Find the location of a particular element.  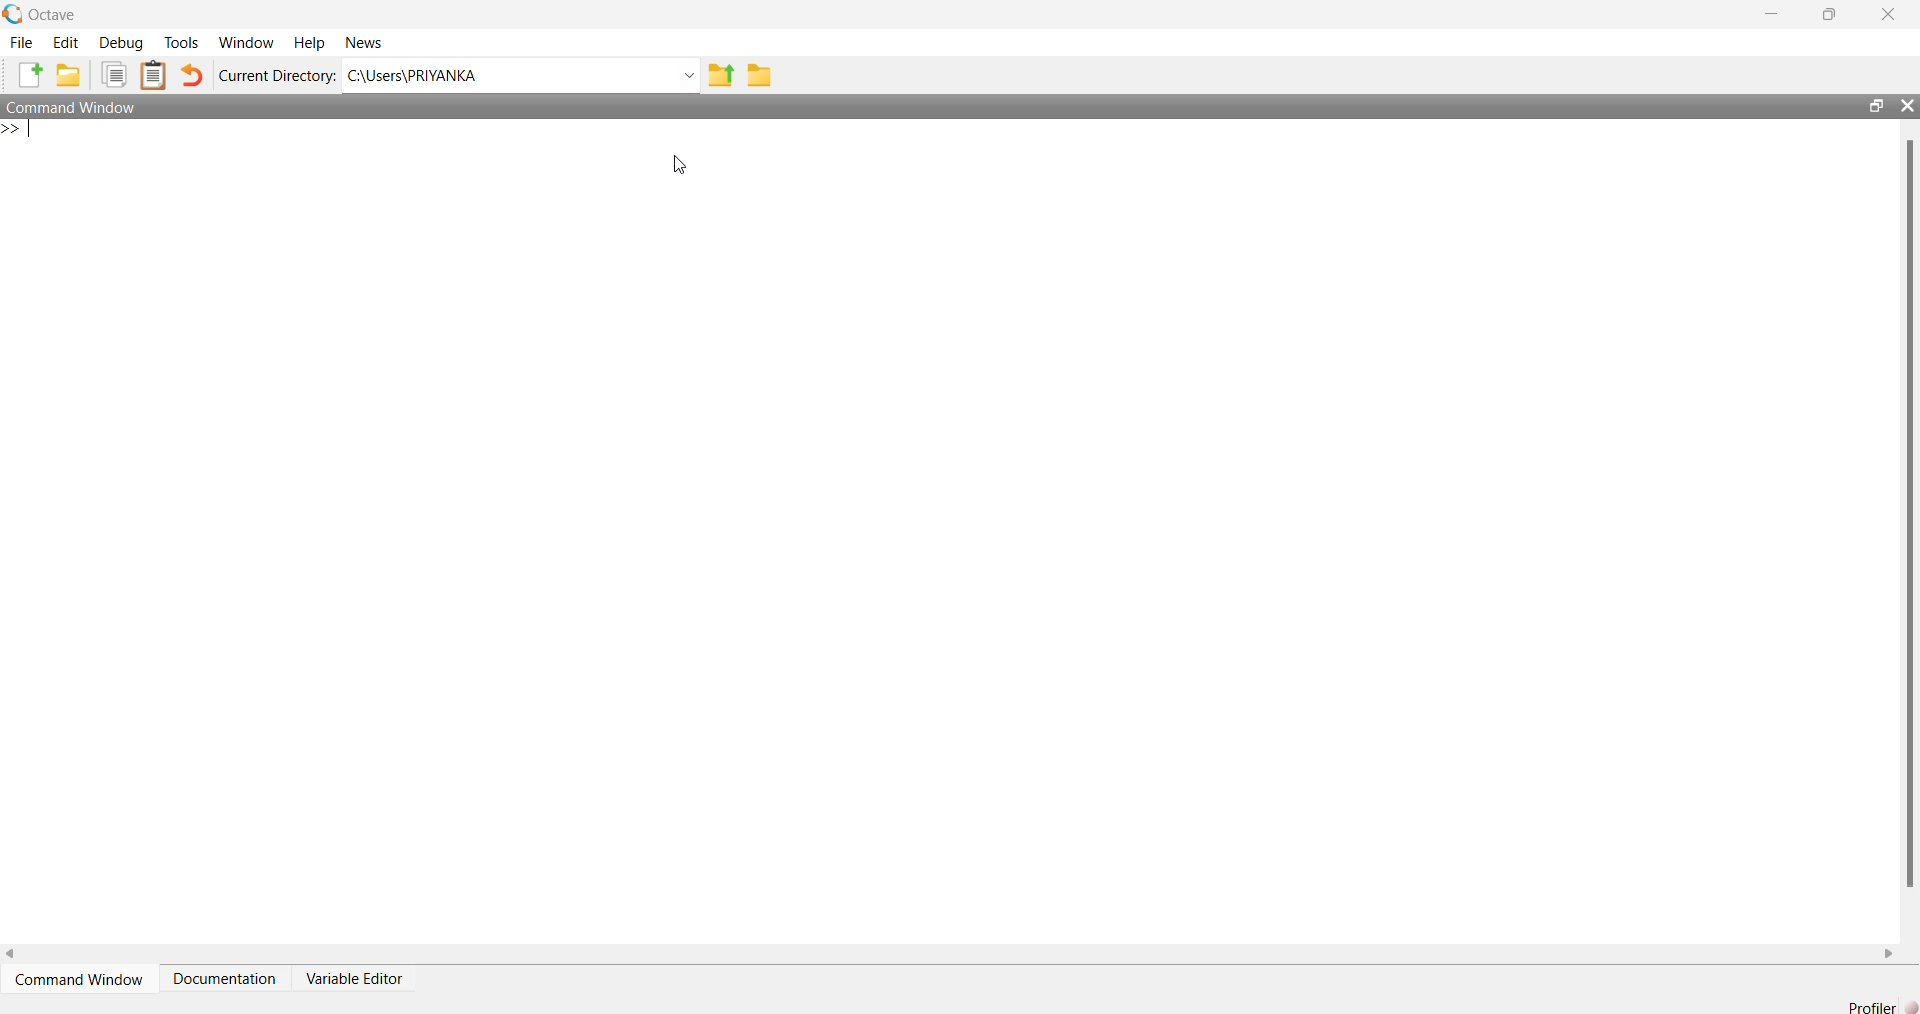

dropdown is located at coordinates (688, 75).